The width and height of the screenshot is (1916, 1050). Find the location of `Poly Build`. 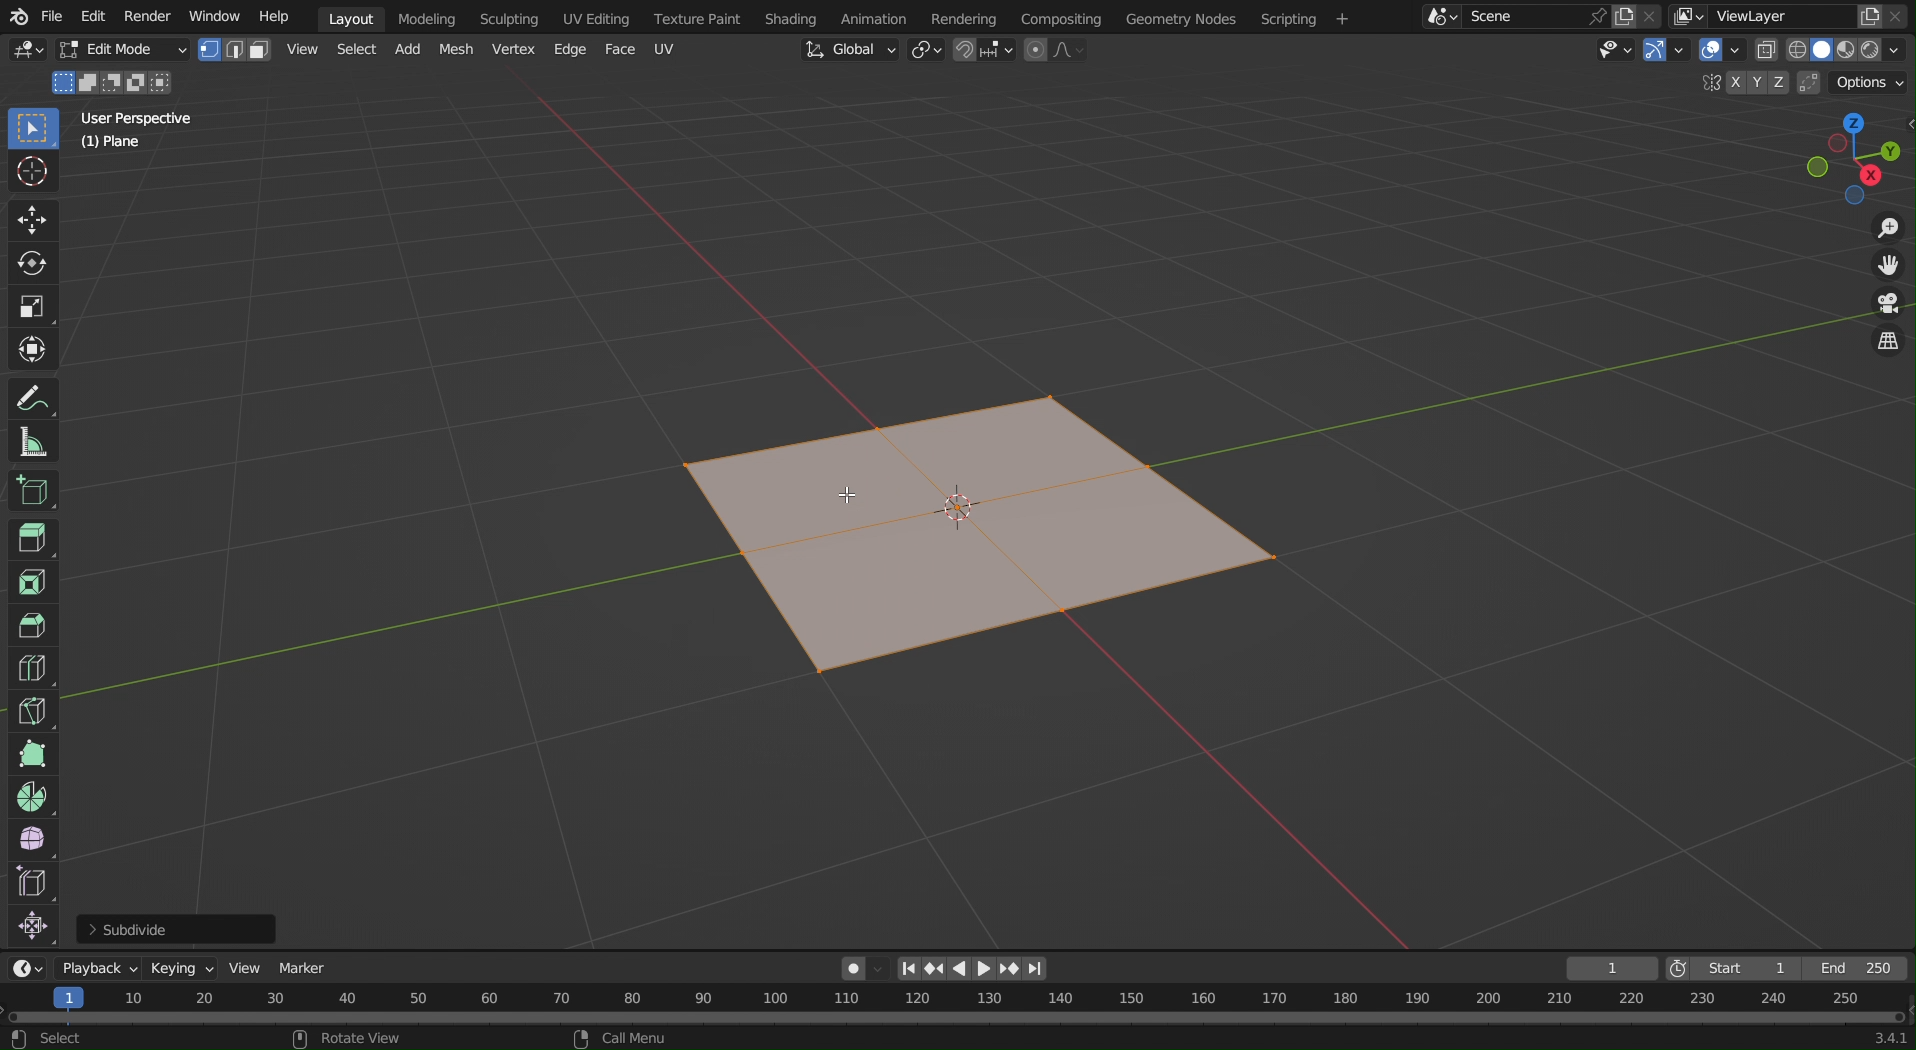

Poly Build is located at coordinates (31, 754).